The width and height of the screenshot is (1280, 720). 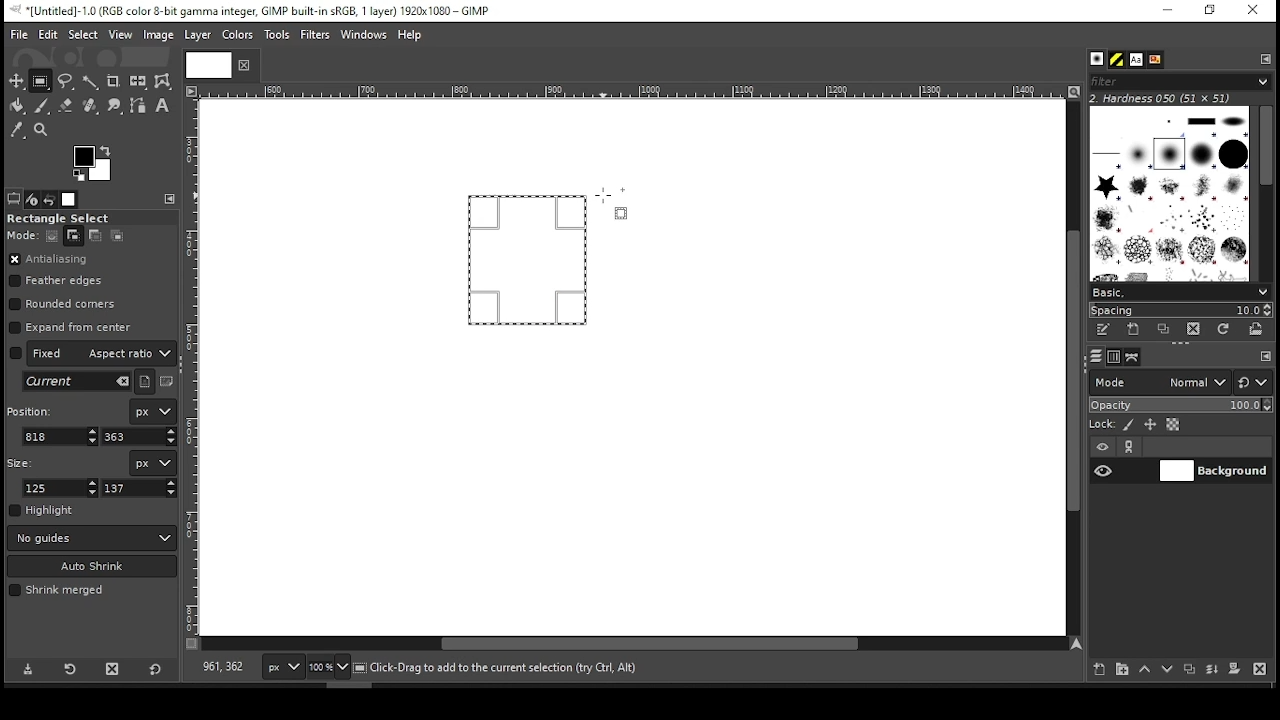 I want to click on merge layer, so click(x=1212, y=670).